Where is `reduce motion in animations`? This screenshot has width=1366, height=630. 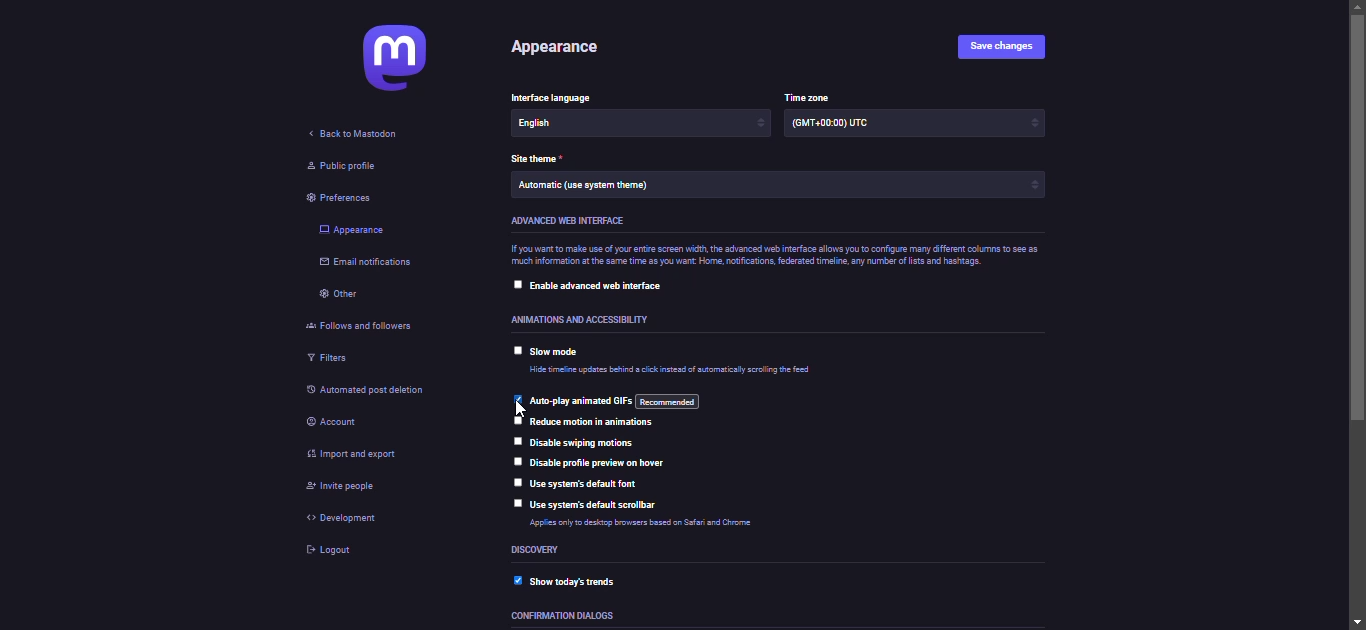 reduce motion in animations is located at coordinates (599, 424).